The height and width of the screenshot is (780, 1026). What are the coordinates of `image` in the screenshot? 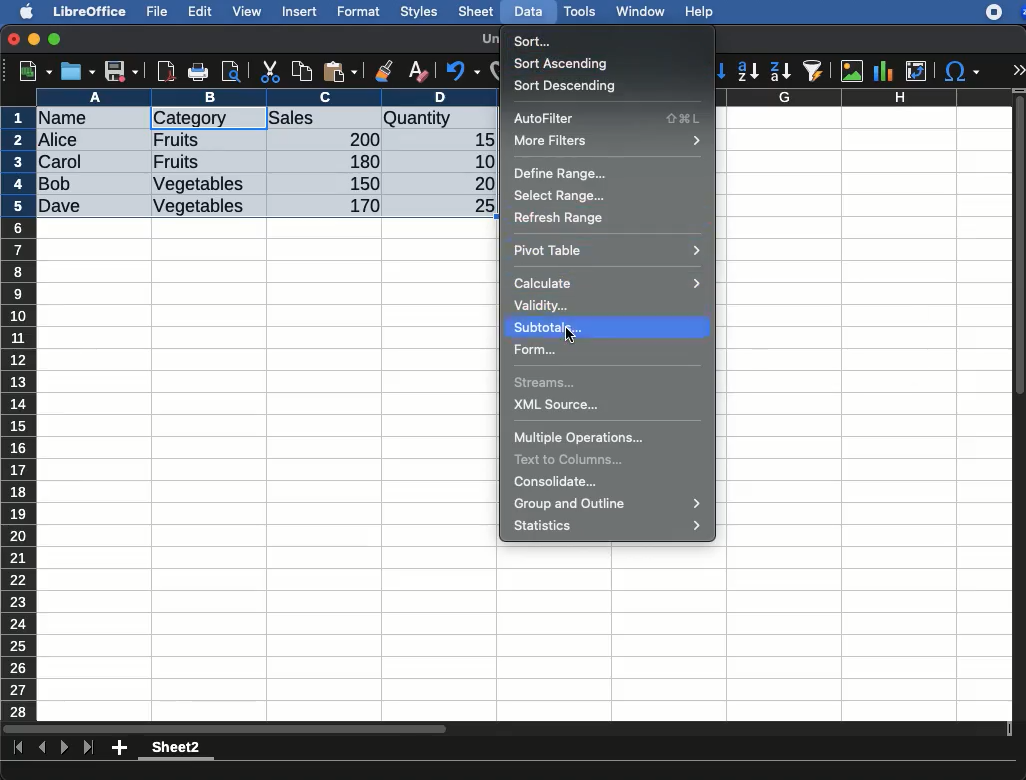 It's located at (854, 71).